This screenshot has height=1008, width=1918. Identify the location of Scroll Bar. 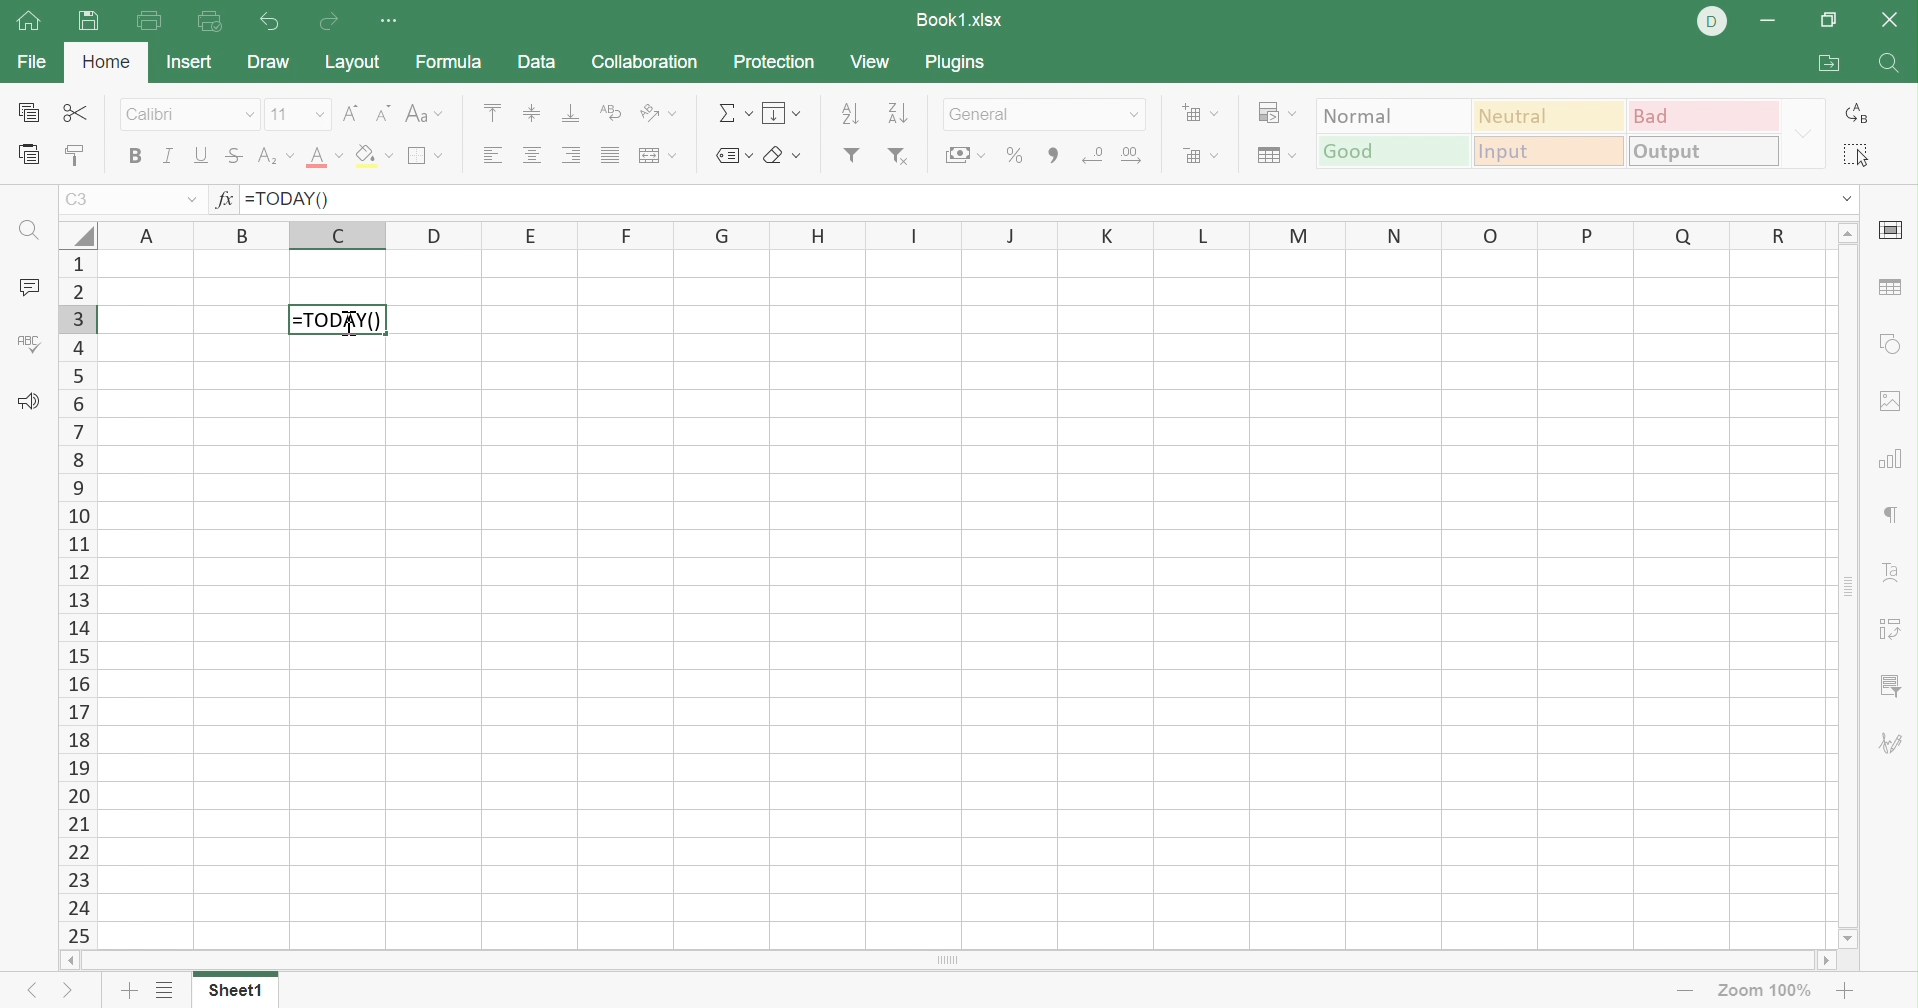
(948, 960).